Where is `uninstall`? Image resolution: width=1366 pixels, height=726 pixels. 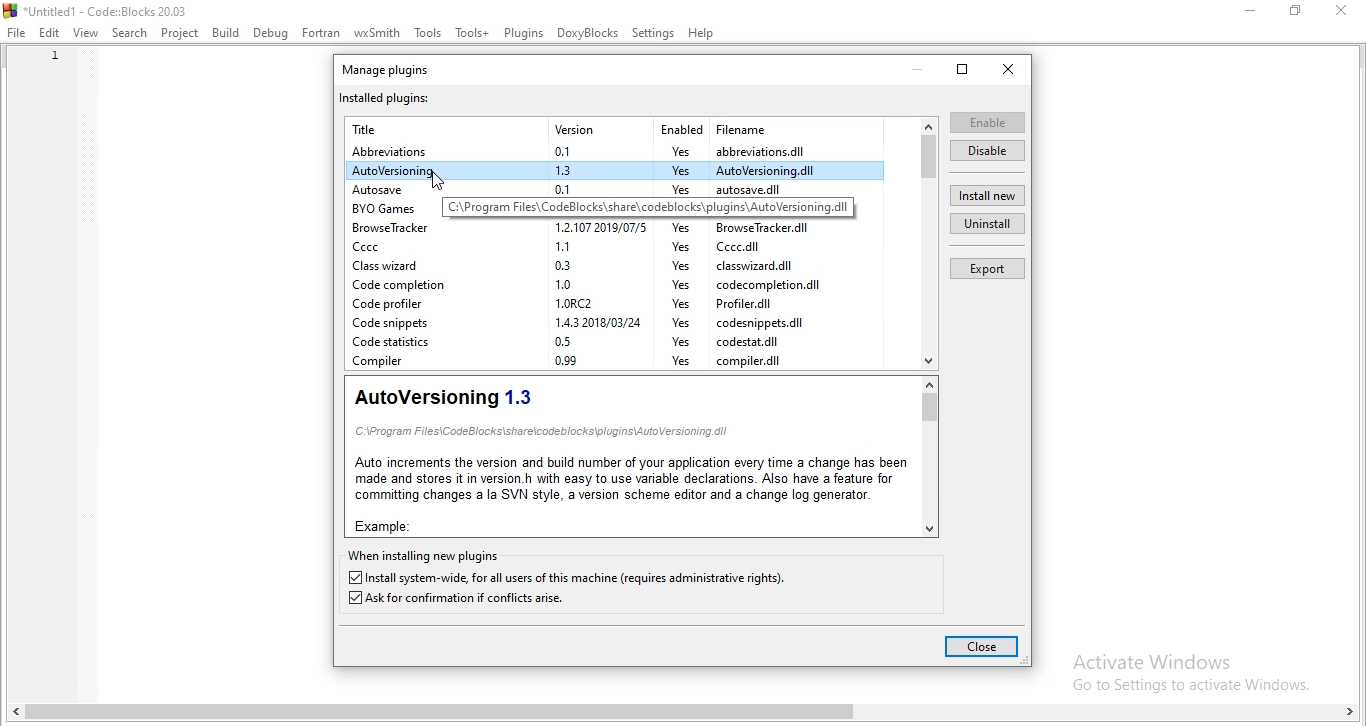
uninstall is located at coordinates (985, 225).